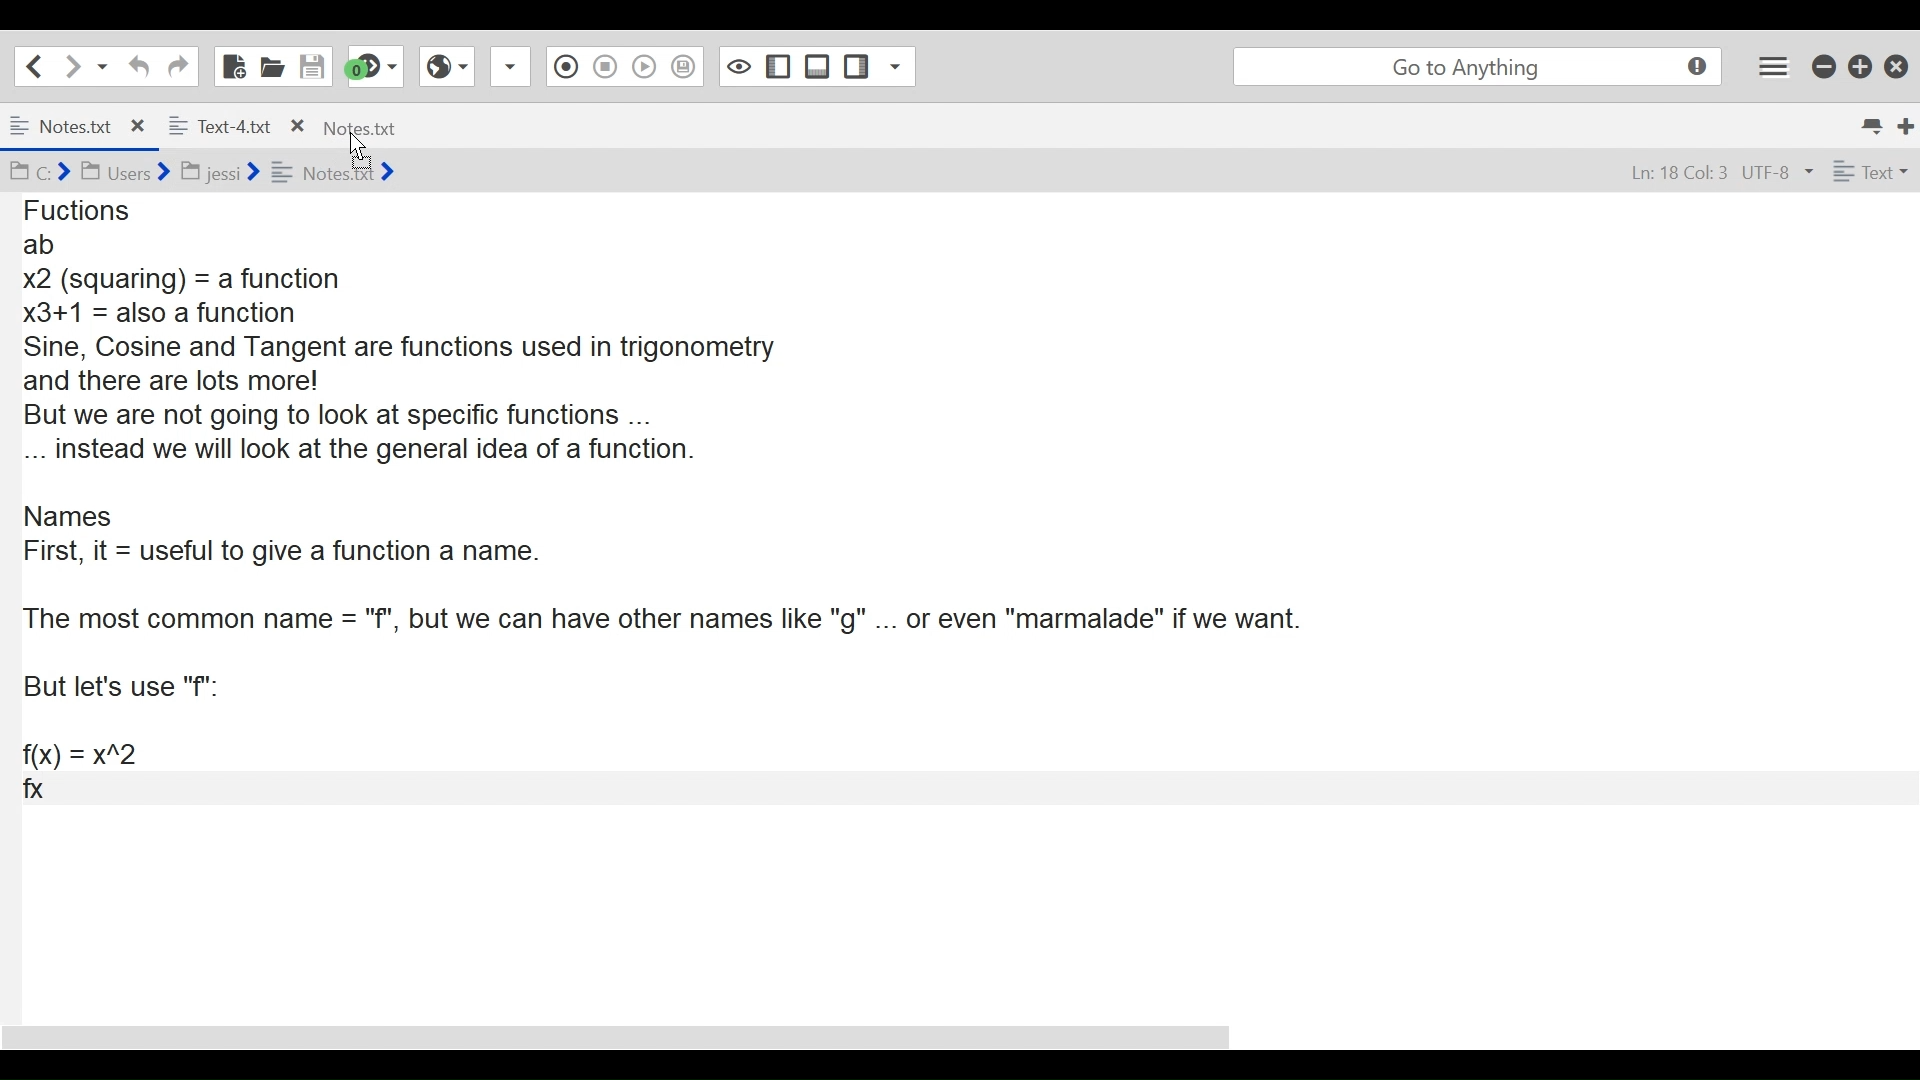 The width and height of the screenshot is (1920, 1080). I want to click on New Tab, so click(1906, 123).